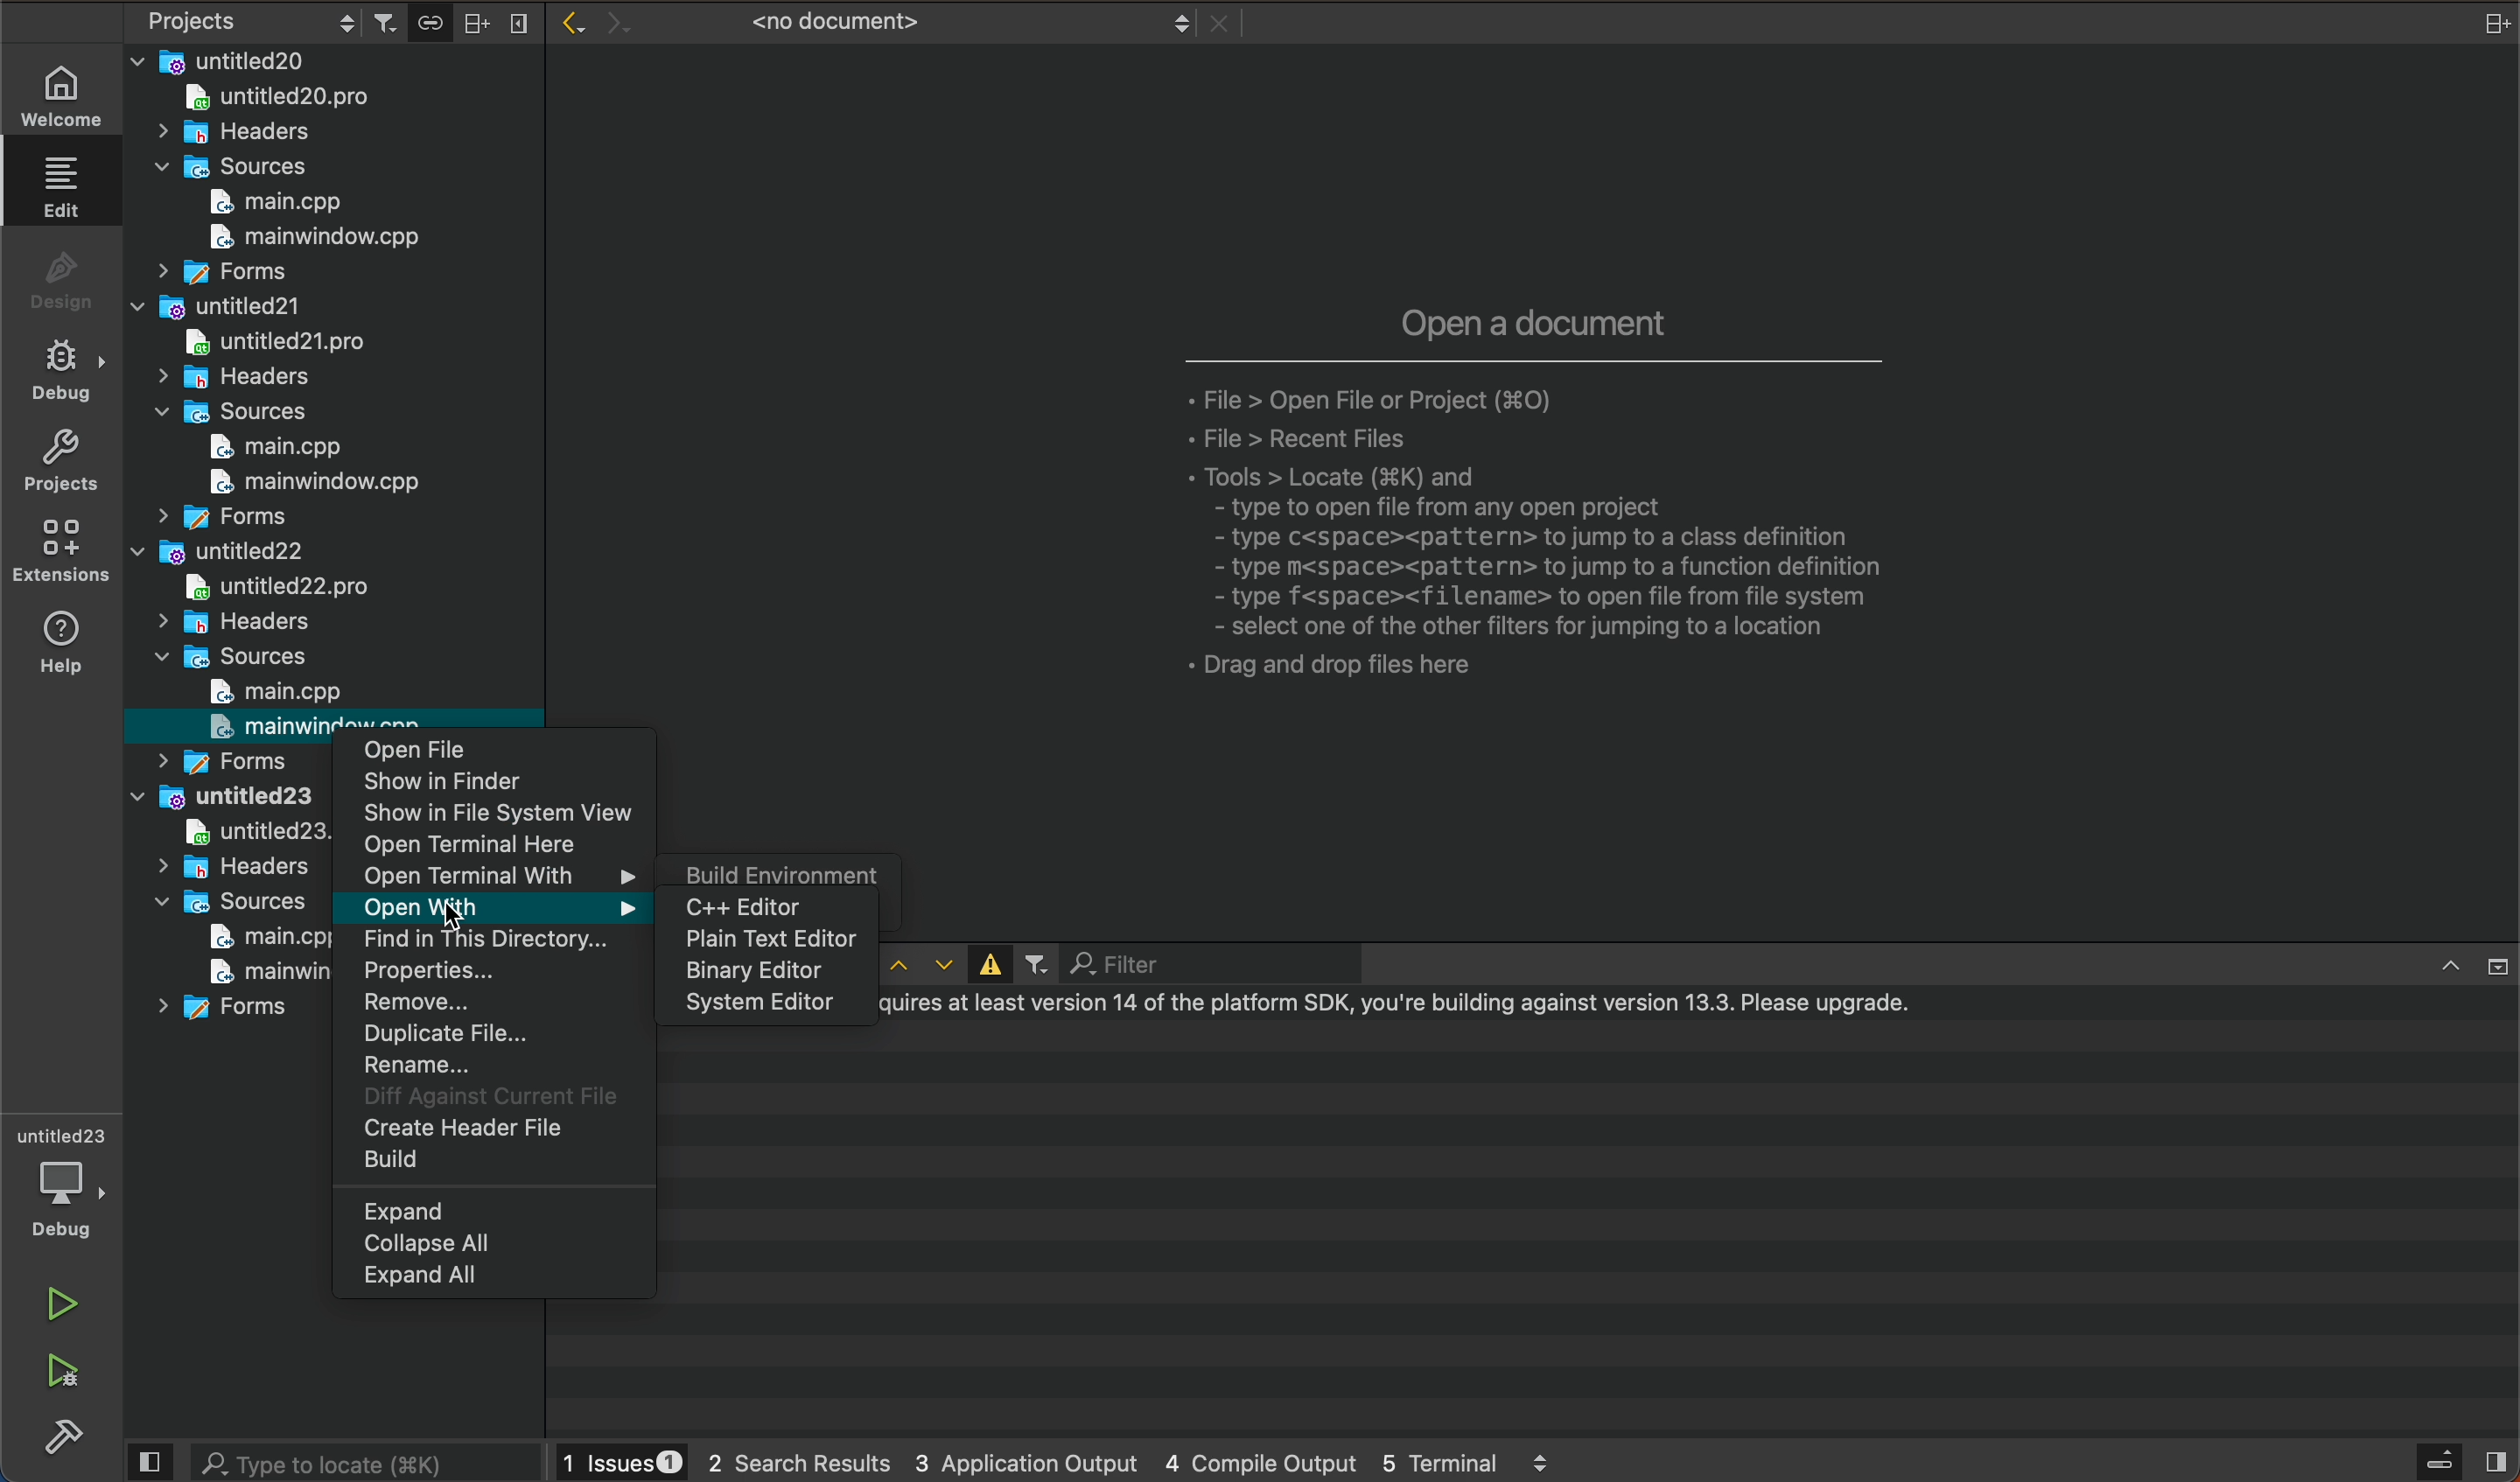  I want to click on open with, so click(497, 875).